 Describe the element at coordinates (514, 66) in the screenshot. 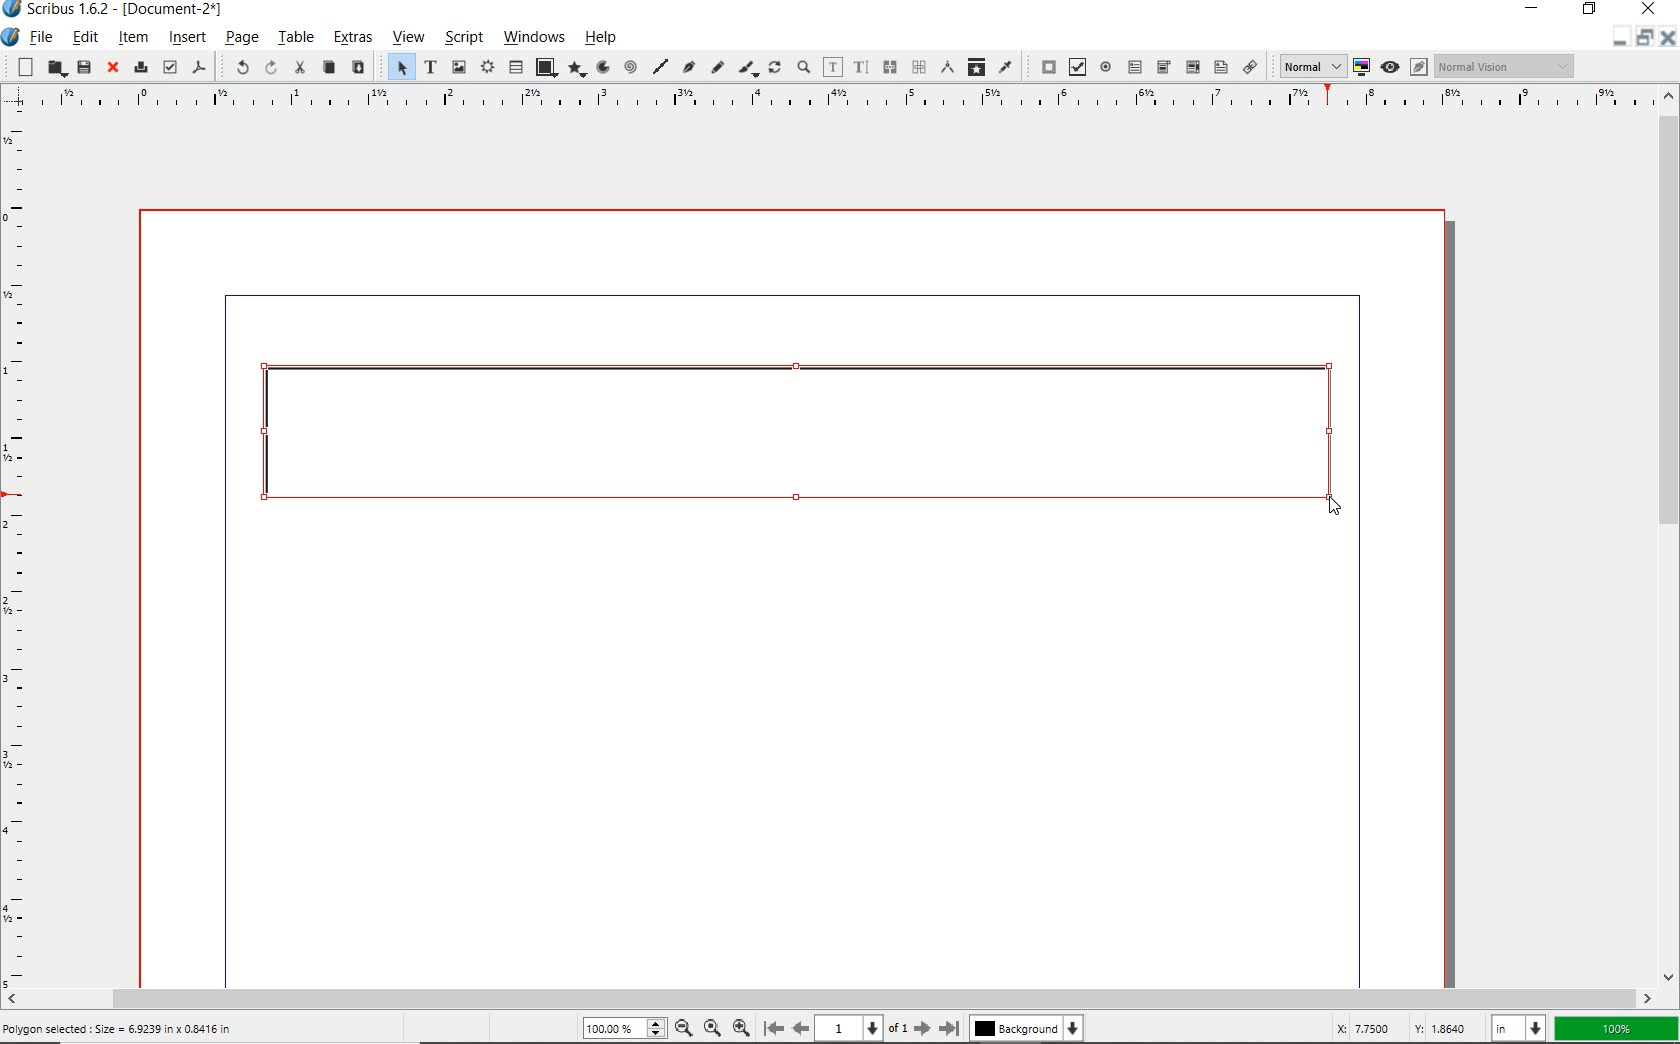

I see `table` at that location.